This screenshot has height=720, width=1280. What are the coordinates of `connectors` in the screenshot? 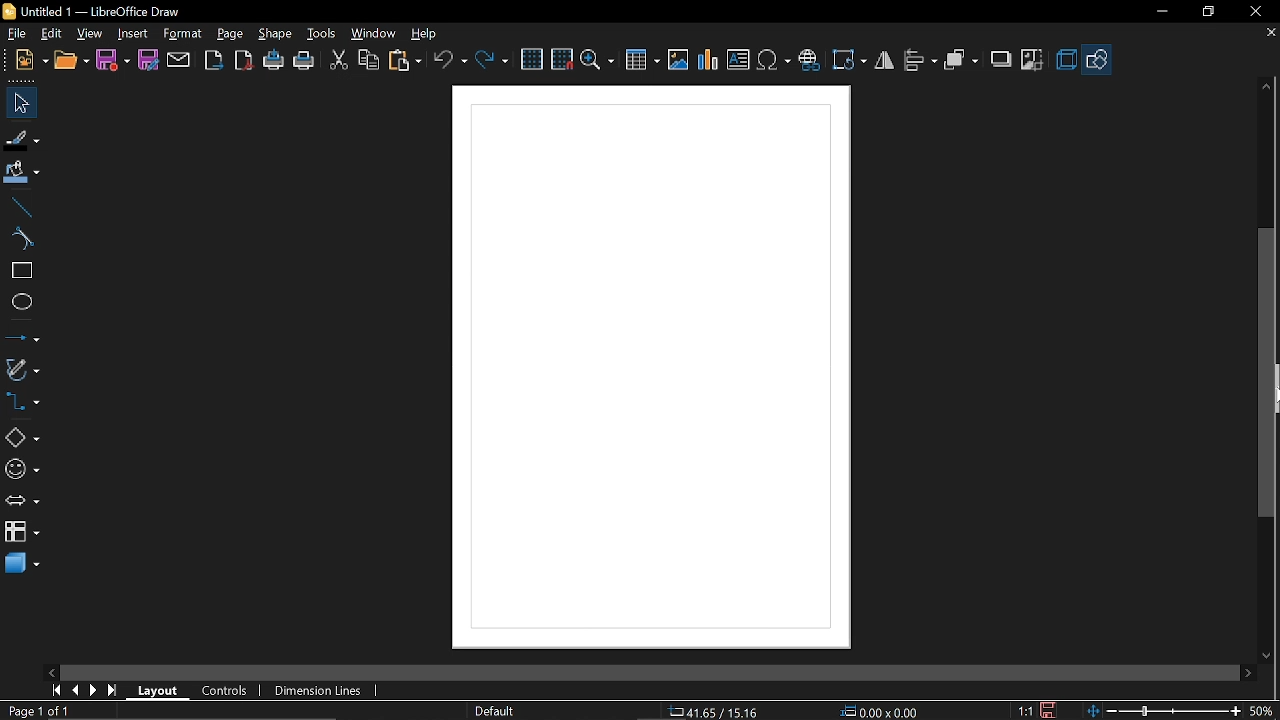 It's located at (21, 405).